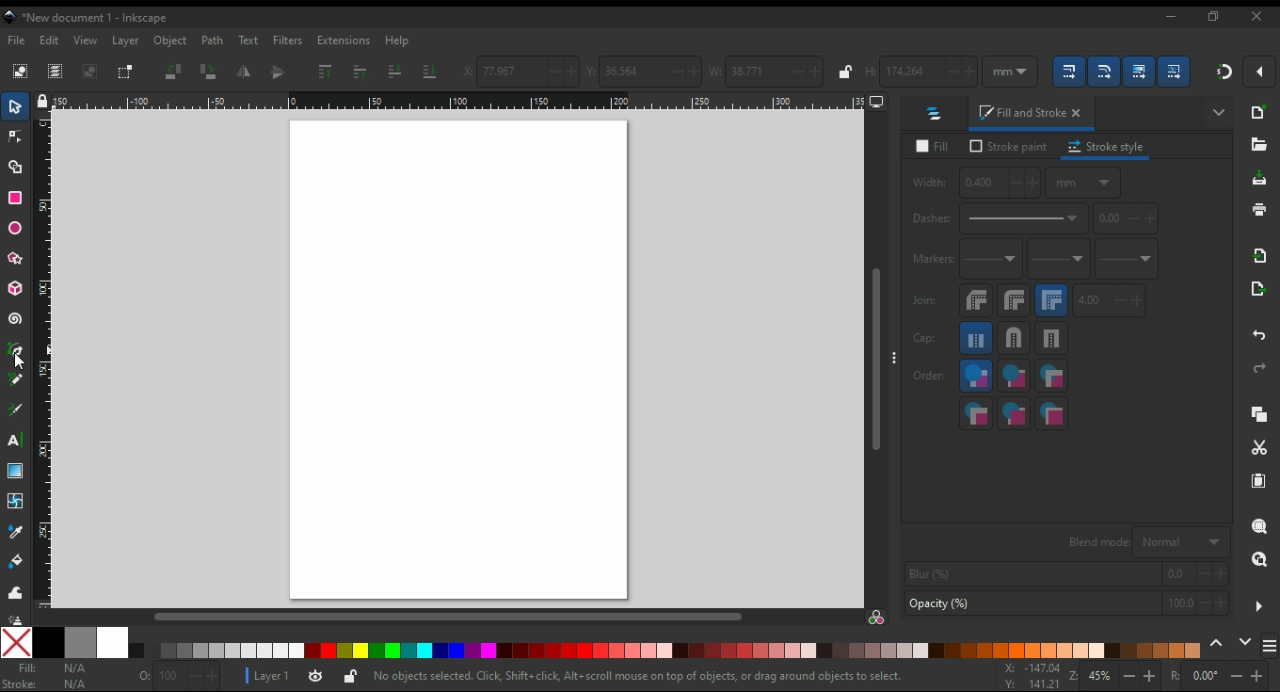 This screenshot has height=692, width=1280. What do you see at coordinates (1217, 642) in the screenshot?
I see `previous` at bounding box center [1217, 642].